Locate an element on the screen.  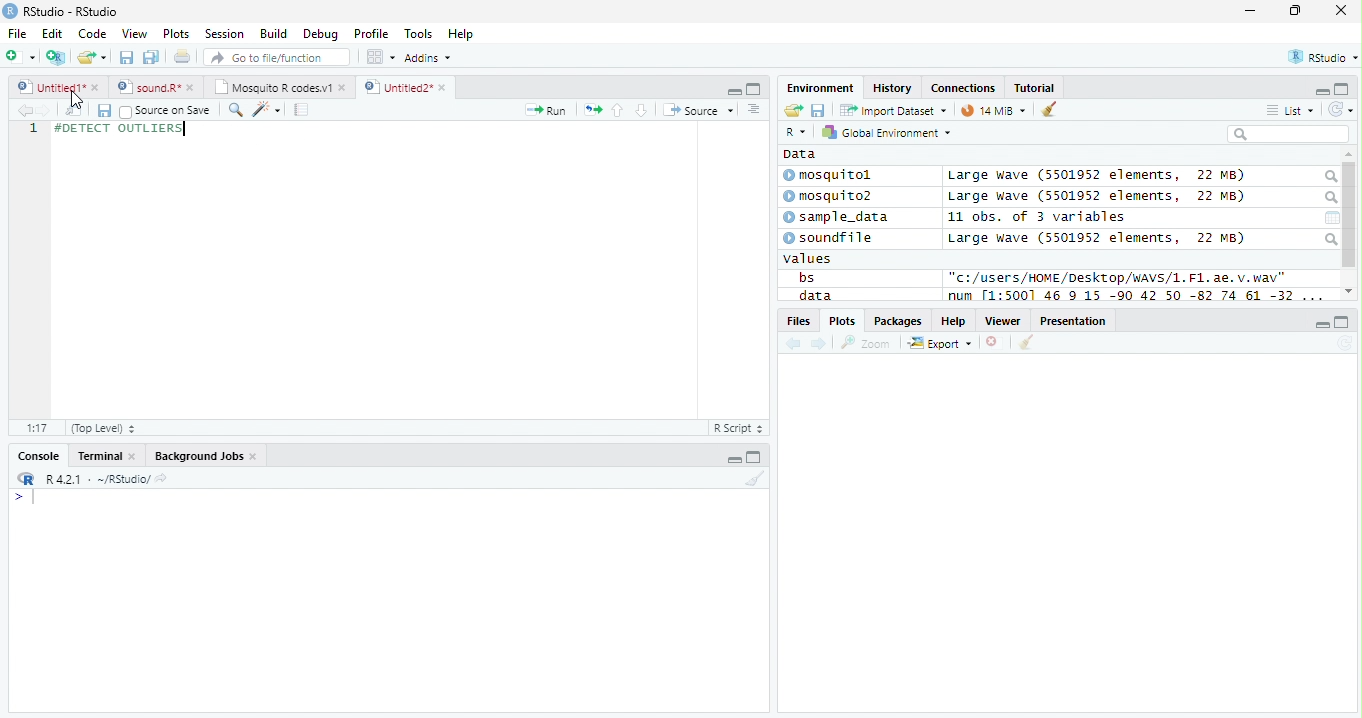
Connections is located at coordinates (964, 87).